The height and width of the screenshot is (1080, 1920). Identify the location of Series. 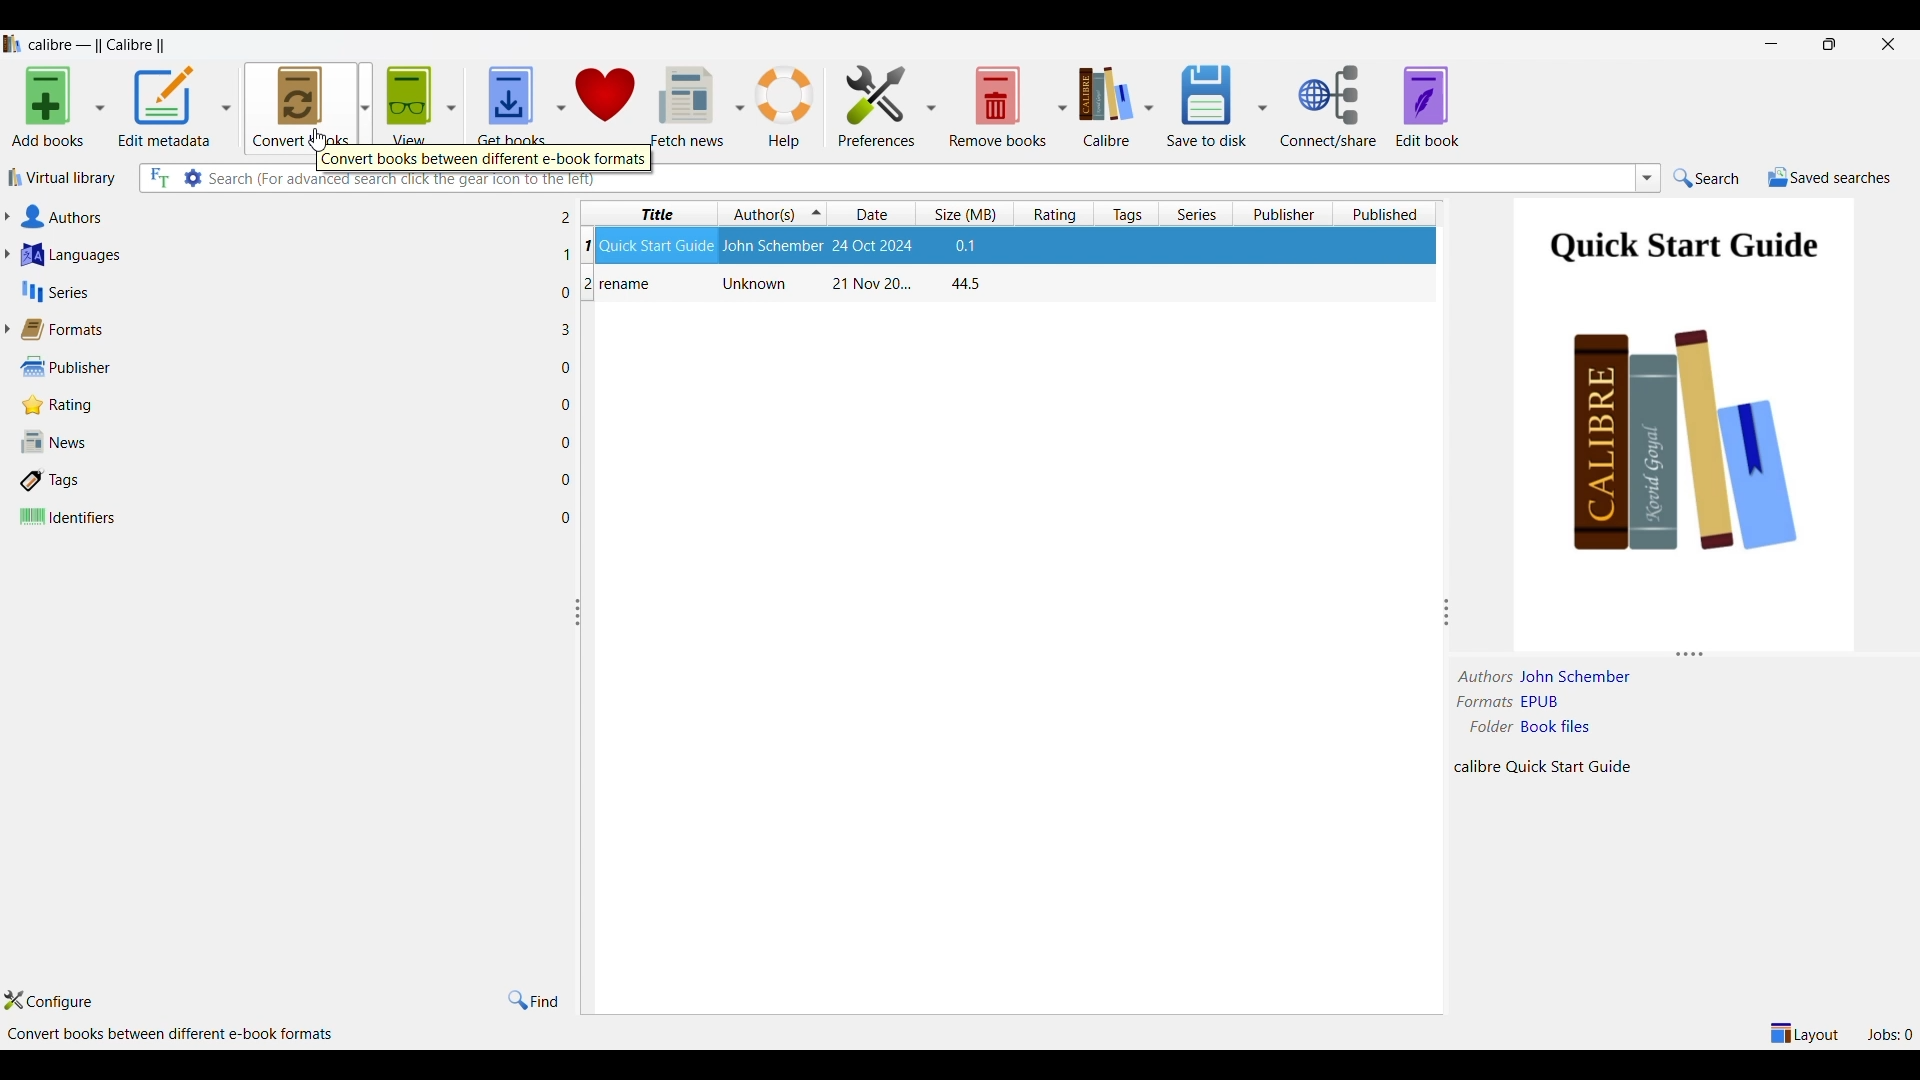
(284, 291).